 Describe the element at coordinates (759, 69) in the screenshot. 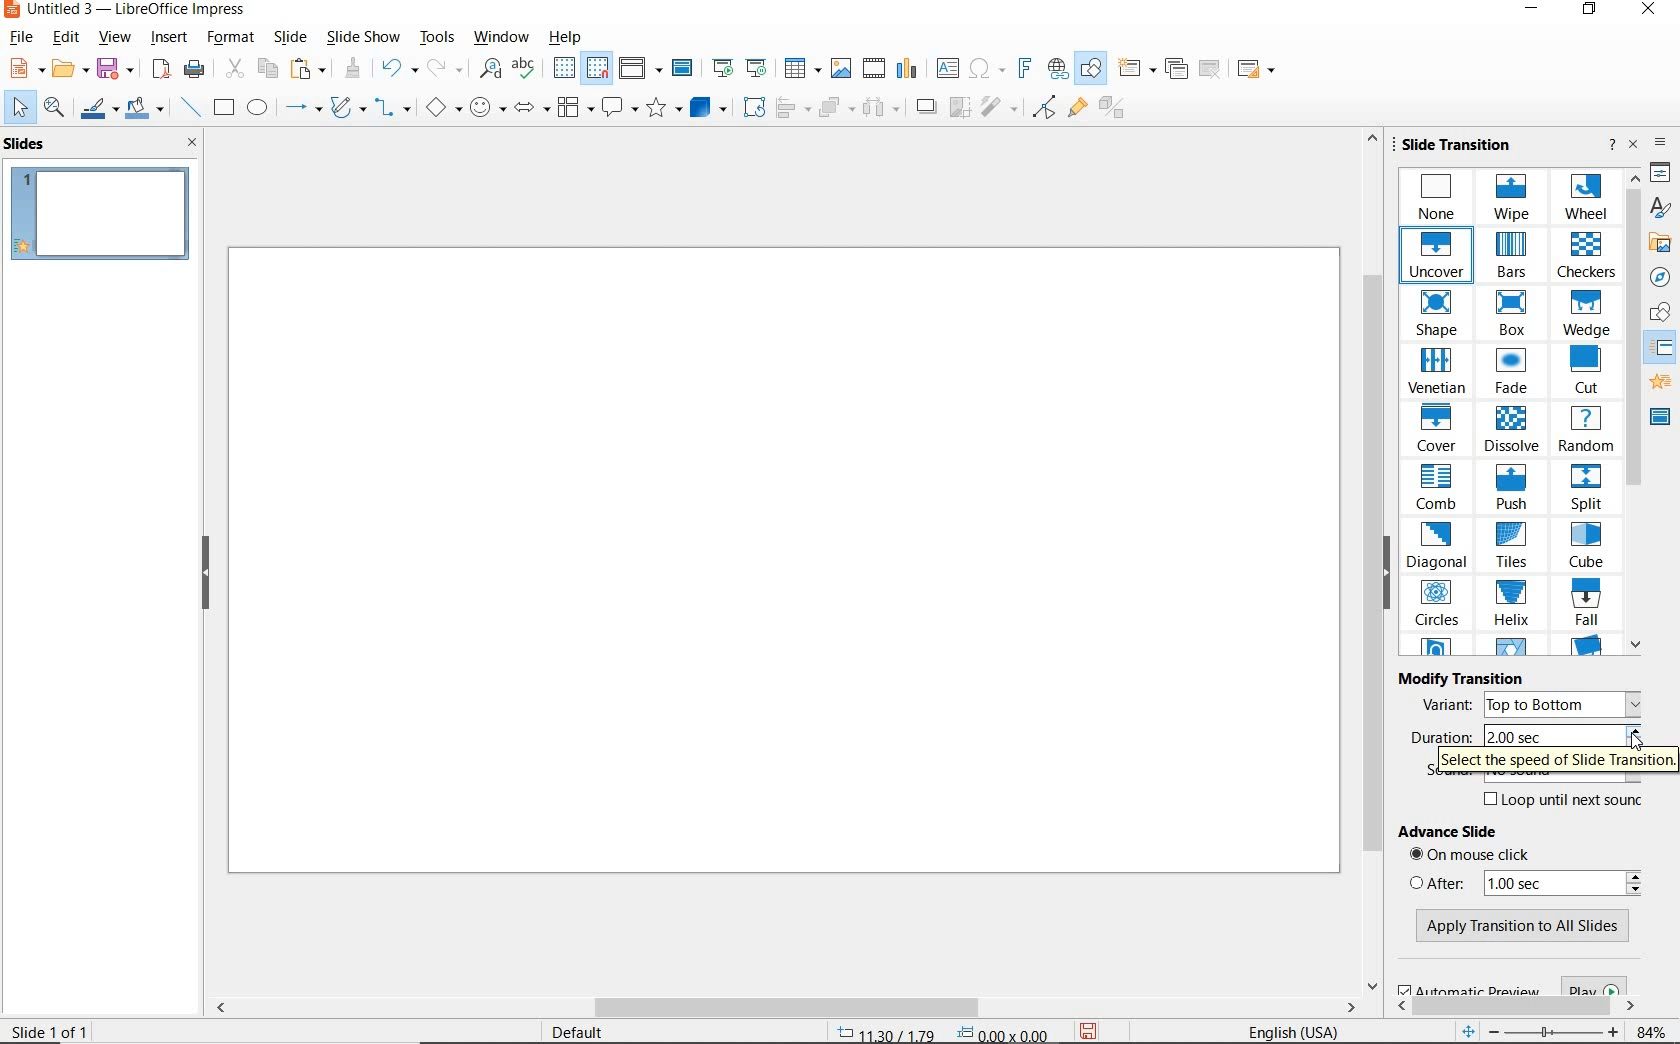

I see `START FROM CURRENT SLIDE` at that location.